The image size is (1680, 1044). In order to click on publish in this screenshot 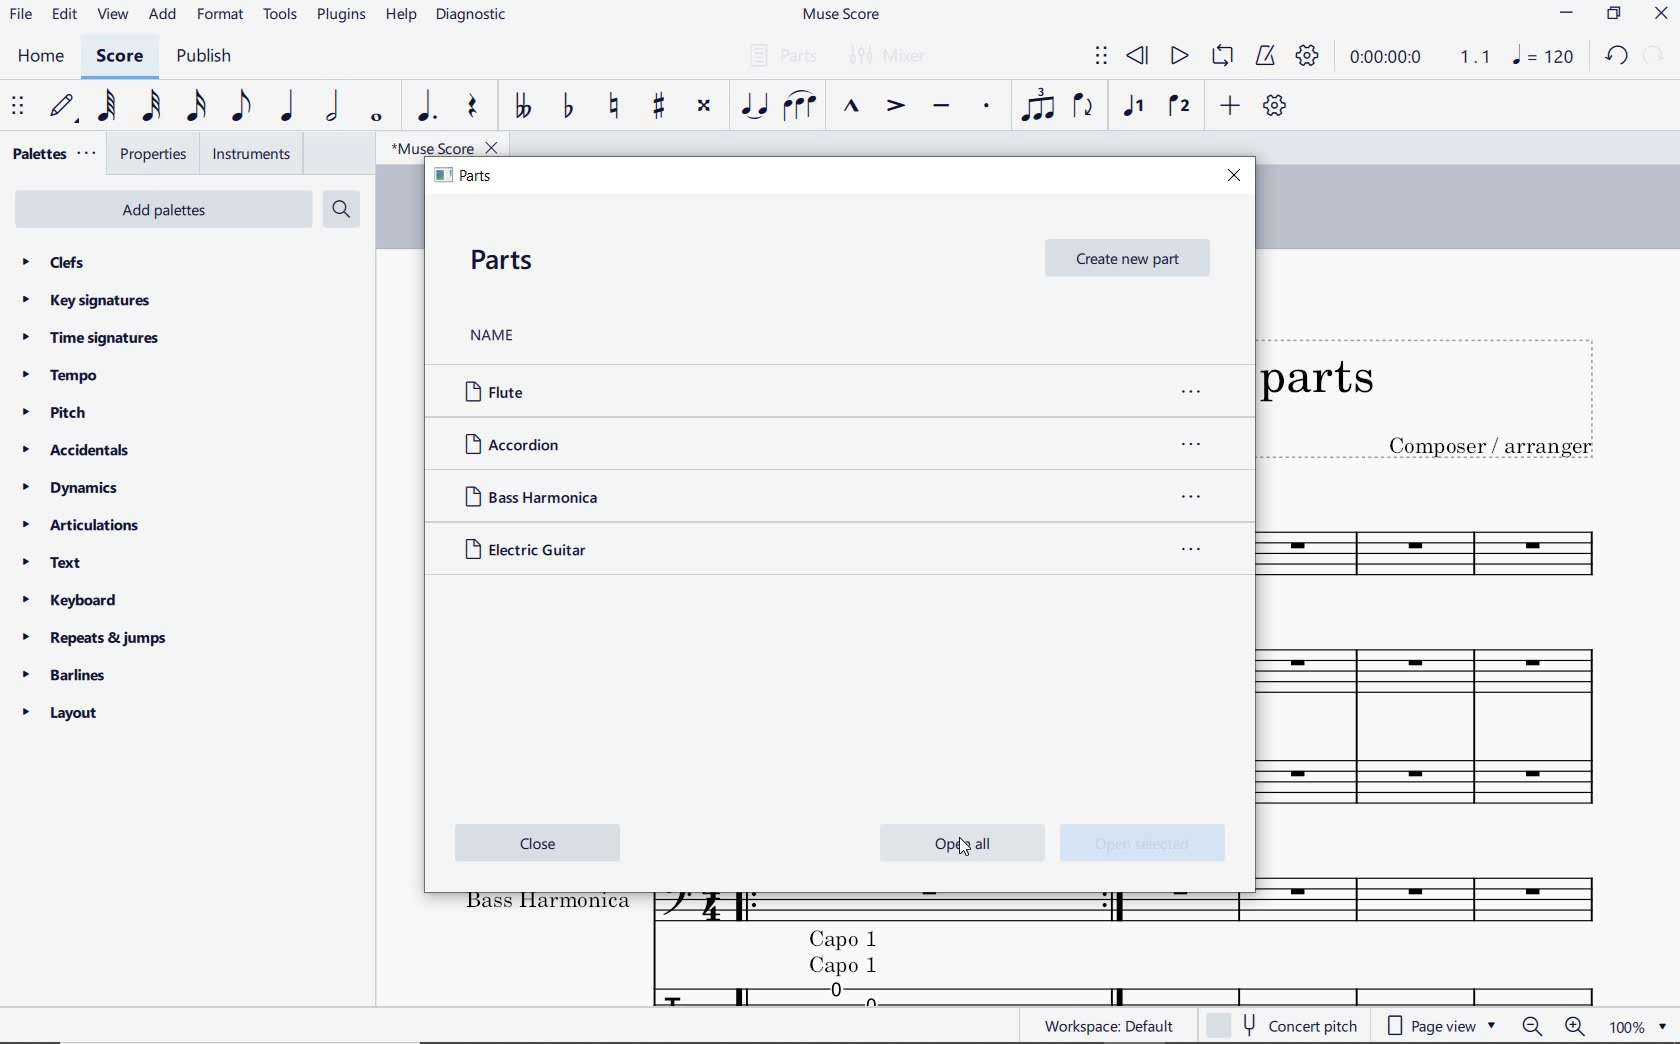, I will do `click(212, 57)`.